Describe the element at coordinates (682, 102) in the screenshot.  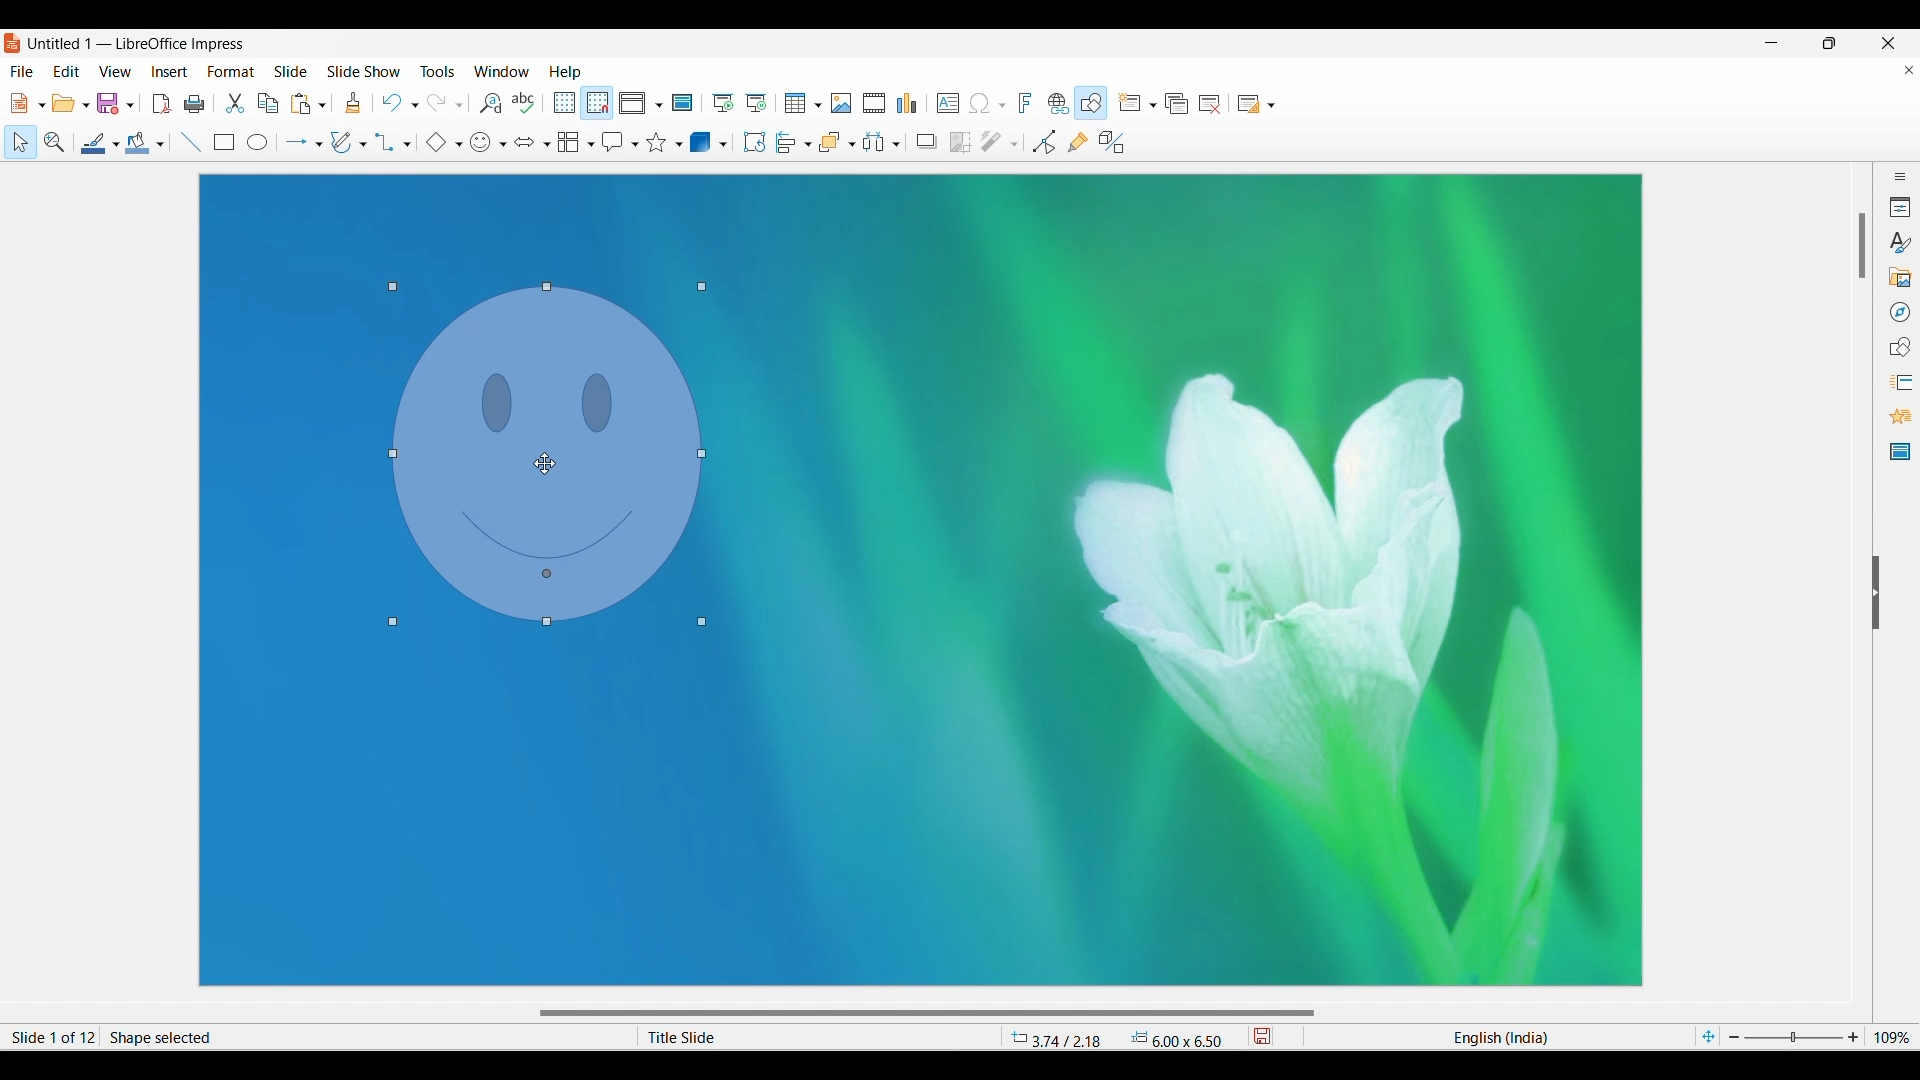
I see `Master slide` at that location.